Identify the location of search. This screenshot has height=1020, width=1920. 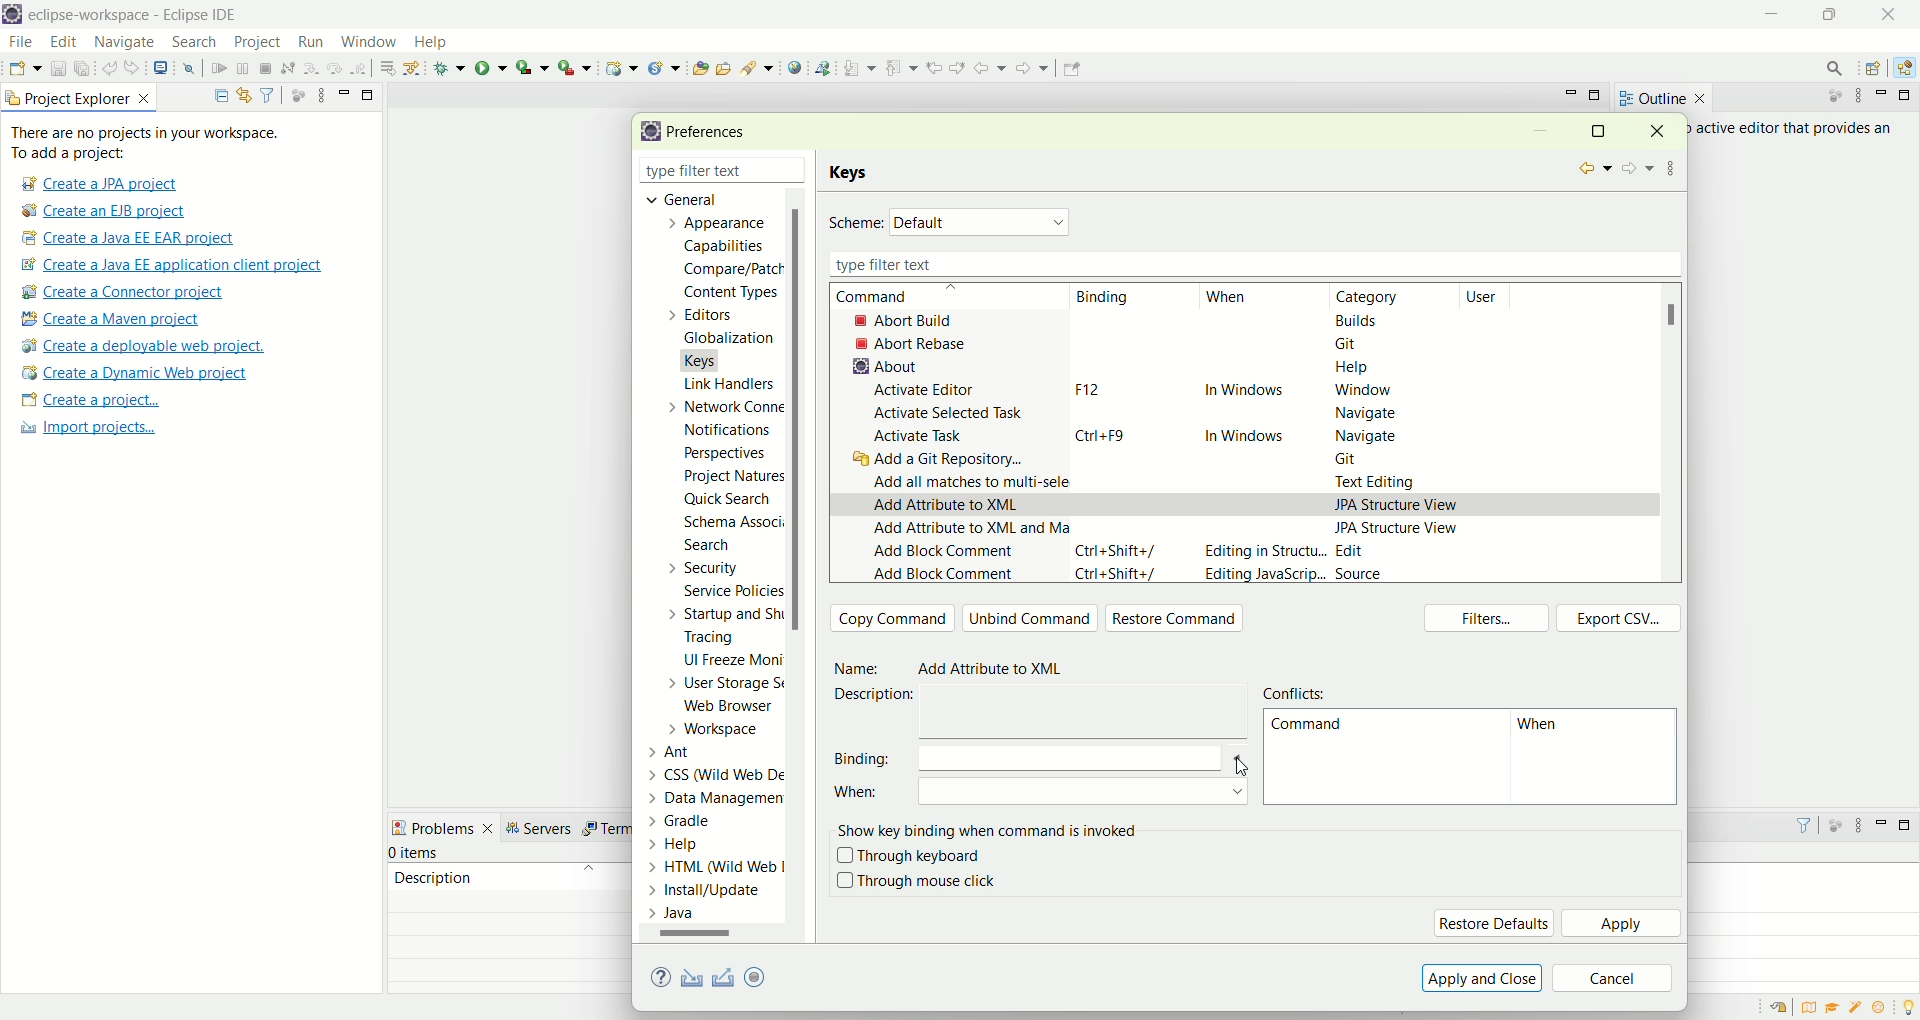
(1828, 68).